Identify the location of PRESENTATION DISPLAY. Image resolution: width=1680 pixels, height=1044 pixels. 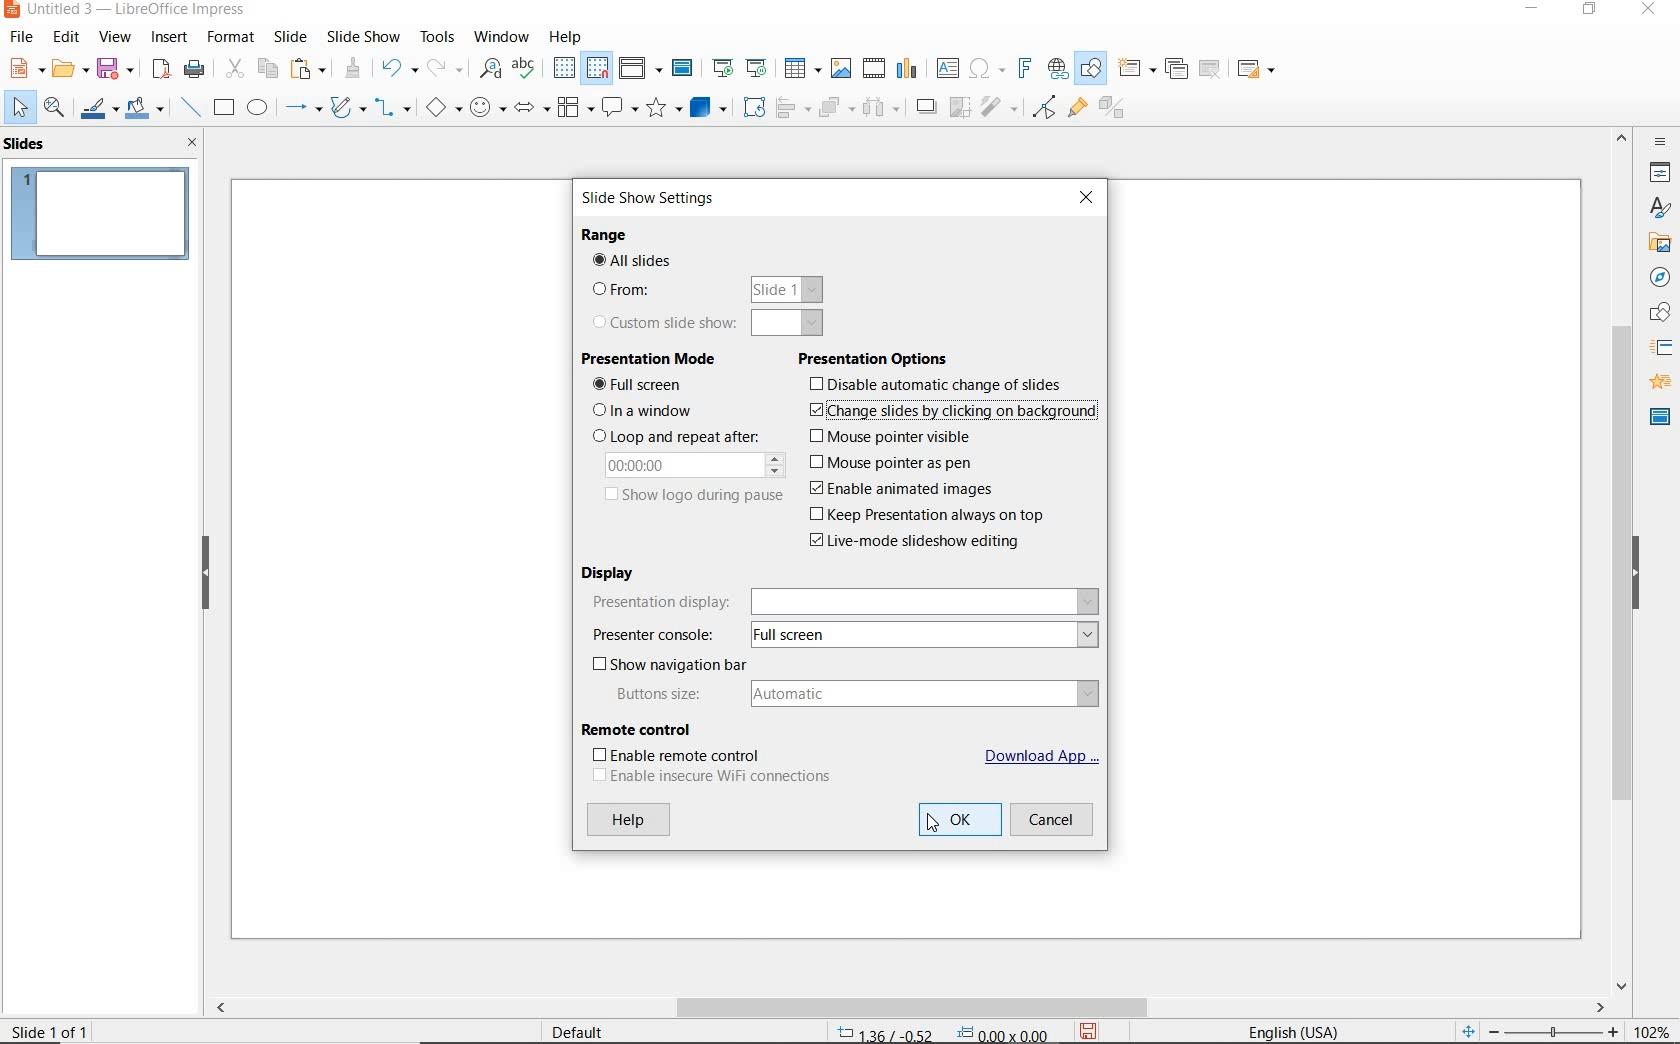
(843, 601).